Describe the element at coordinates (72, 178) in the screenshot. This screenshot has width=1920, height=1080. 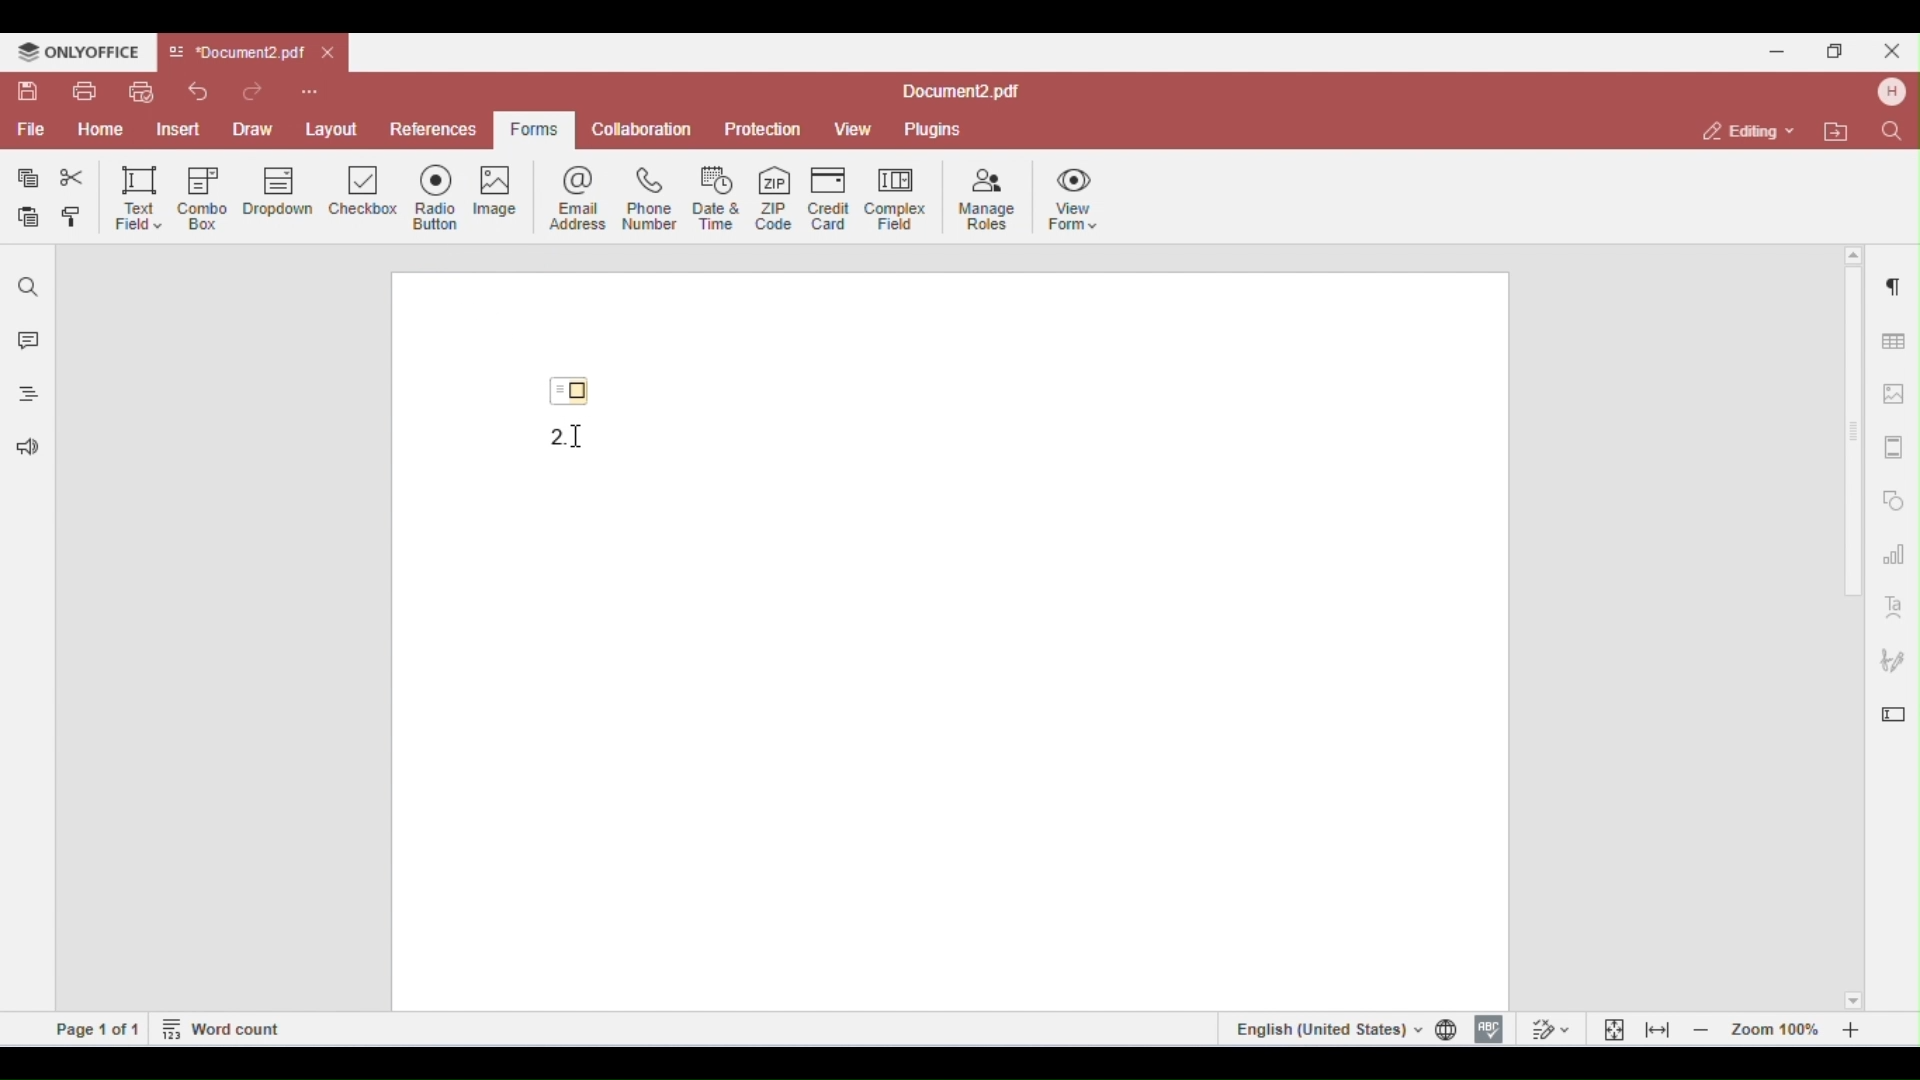
I see `cut` at that location.